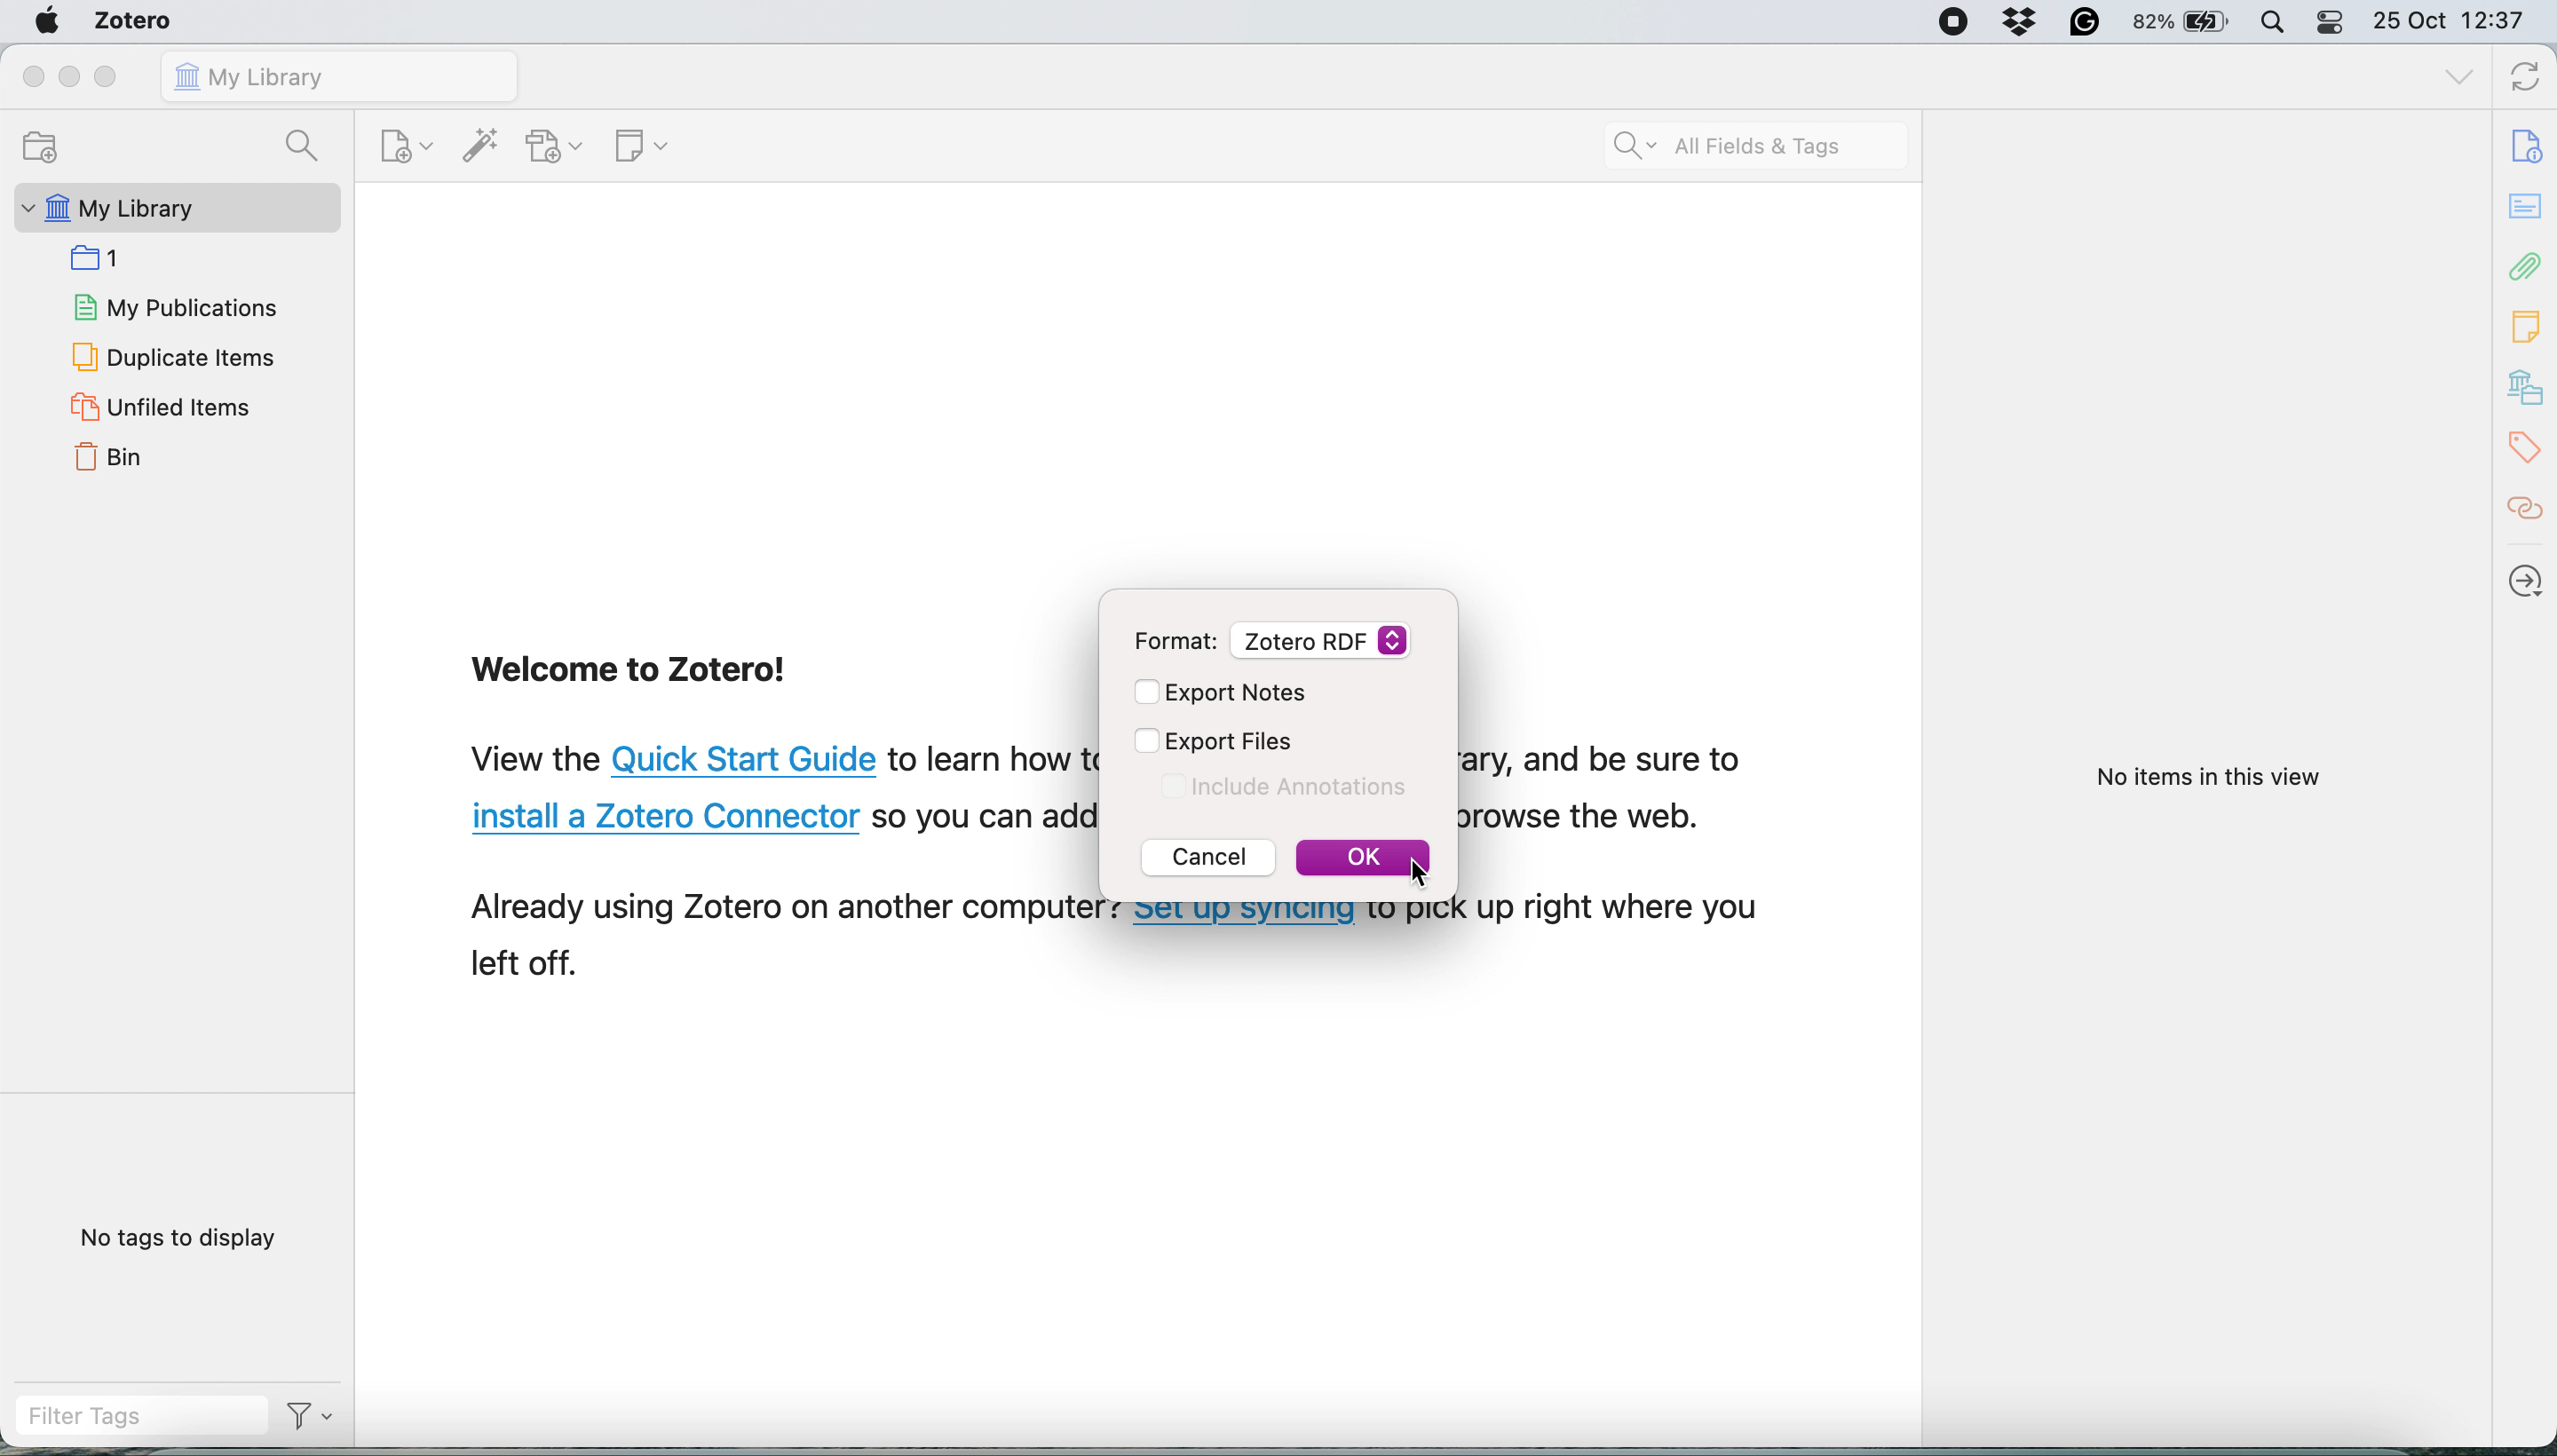 The width and height of the screenshot is (2557, 1456). I want to click on add attachment, so click(558, 145).